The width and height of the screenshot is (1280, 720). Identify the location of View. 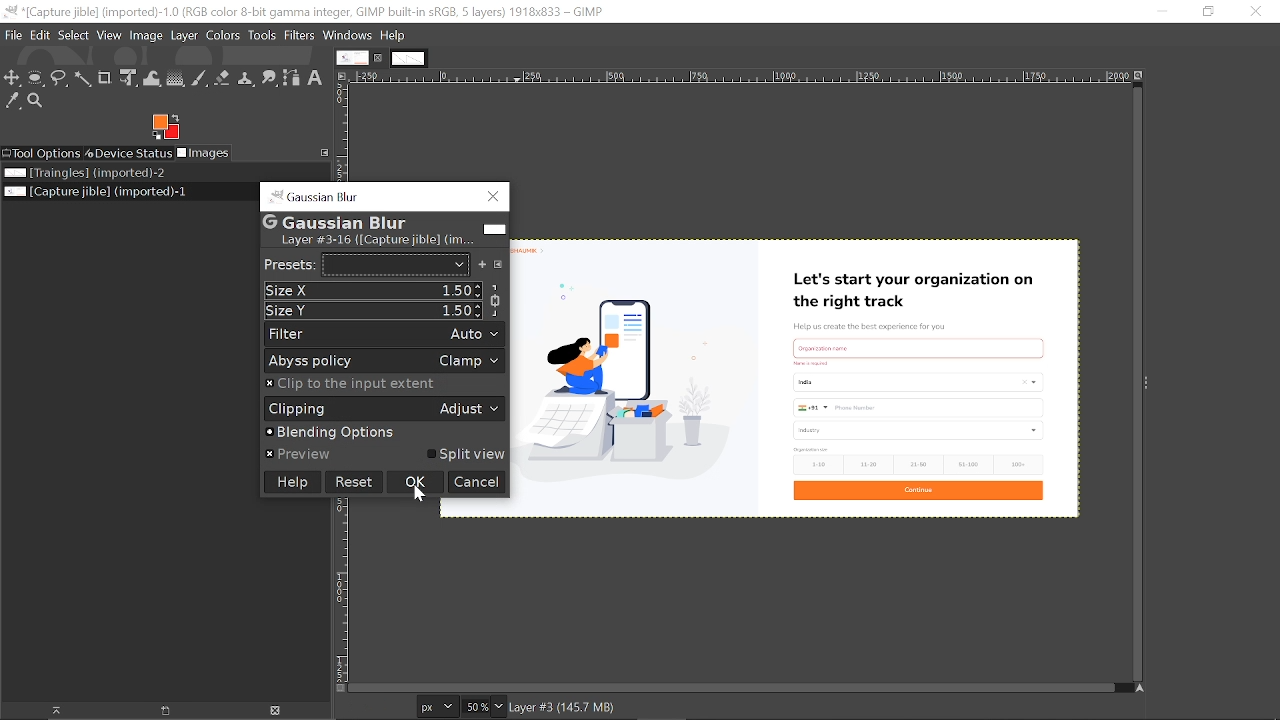
(110, 36).